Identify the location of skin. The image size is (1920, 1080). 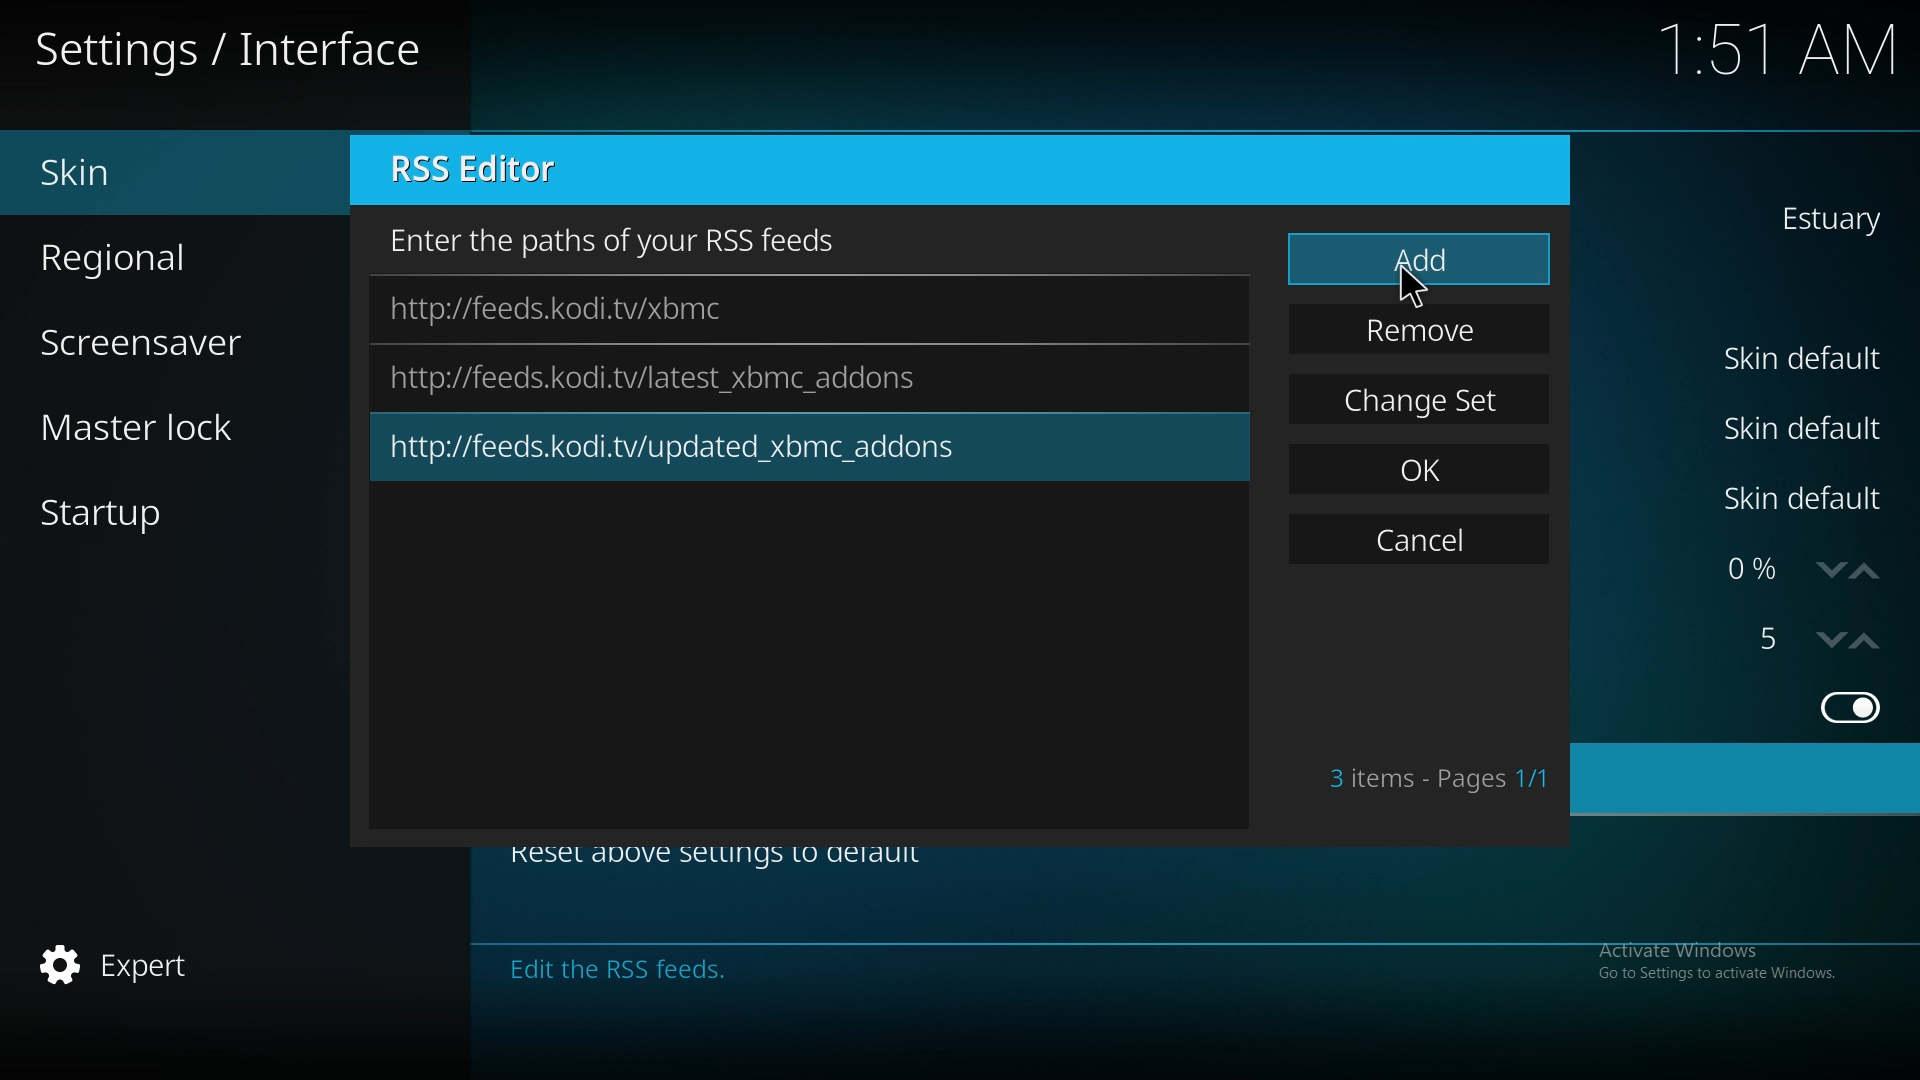
(1827, 218).